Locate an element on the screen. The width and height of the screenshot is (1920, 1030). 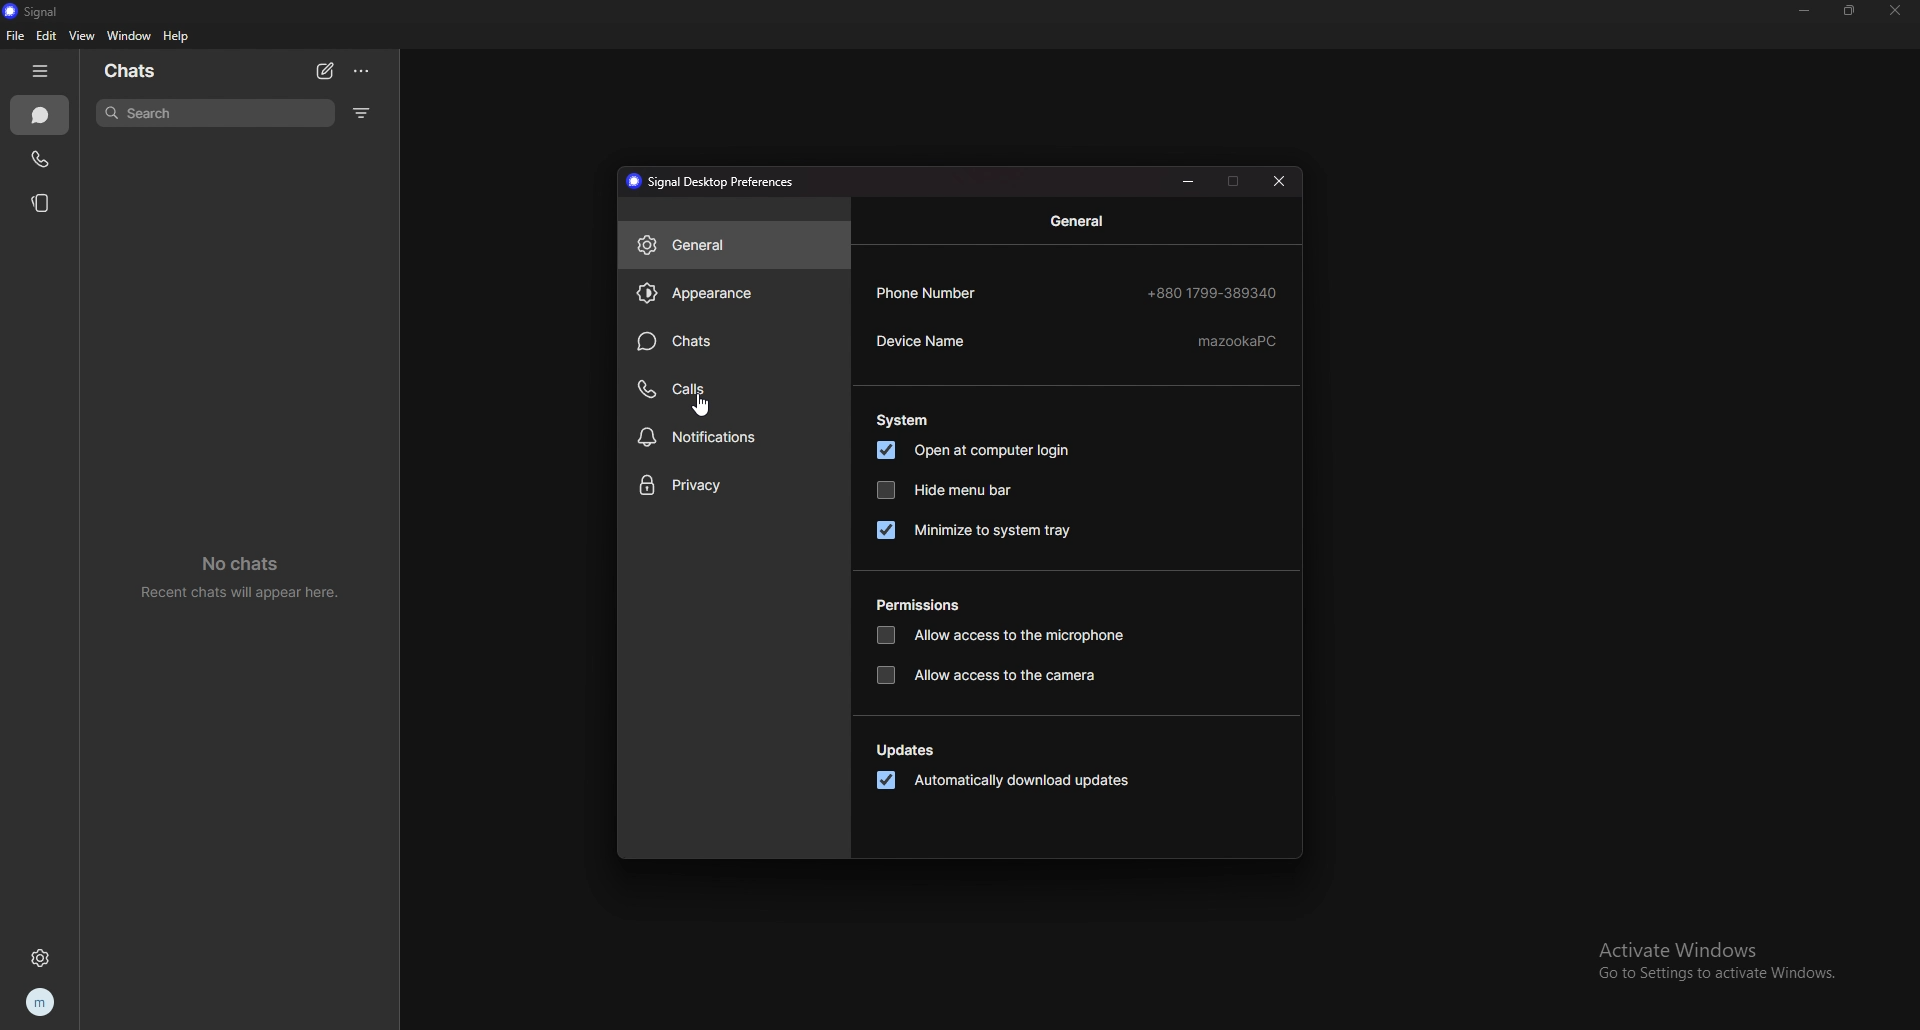
profile is located at coordinates (40, 1004).